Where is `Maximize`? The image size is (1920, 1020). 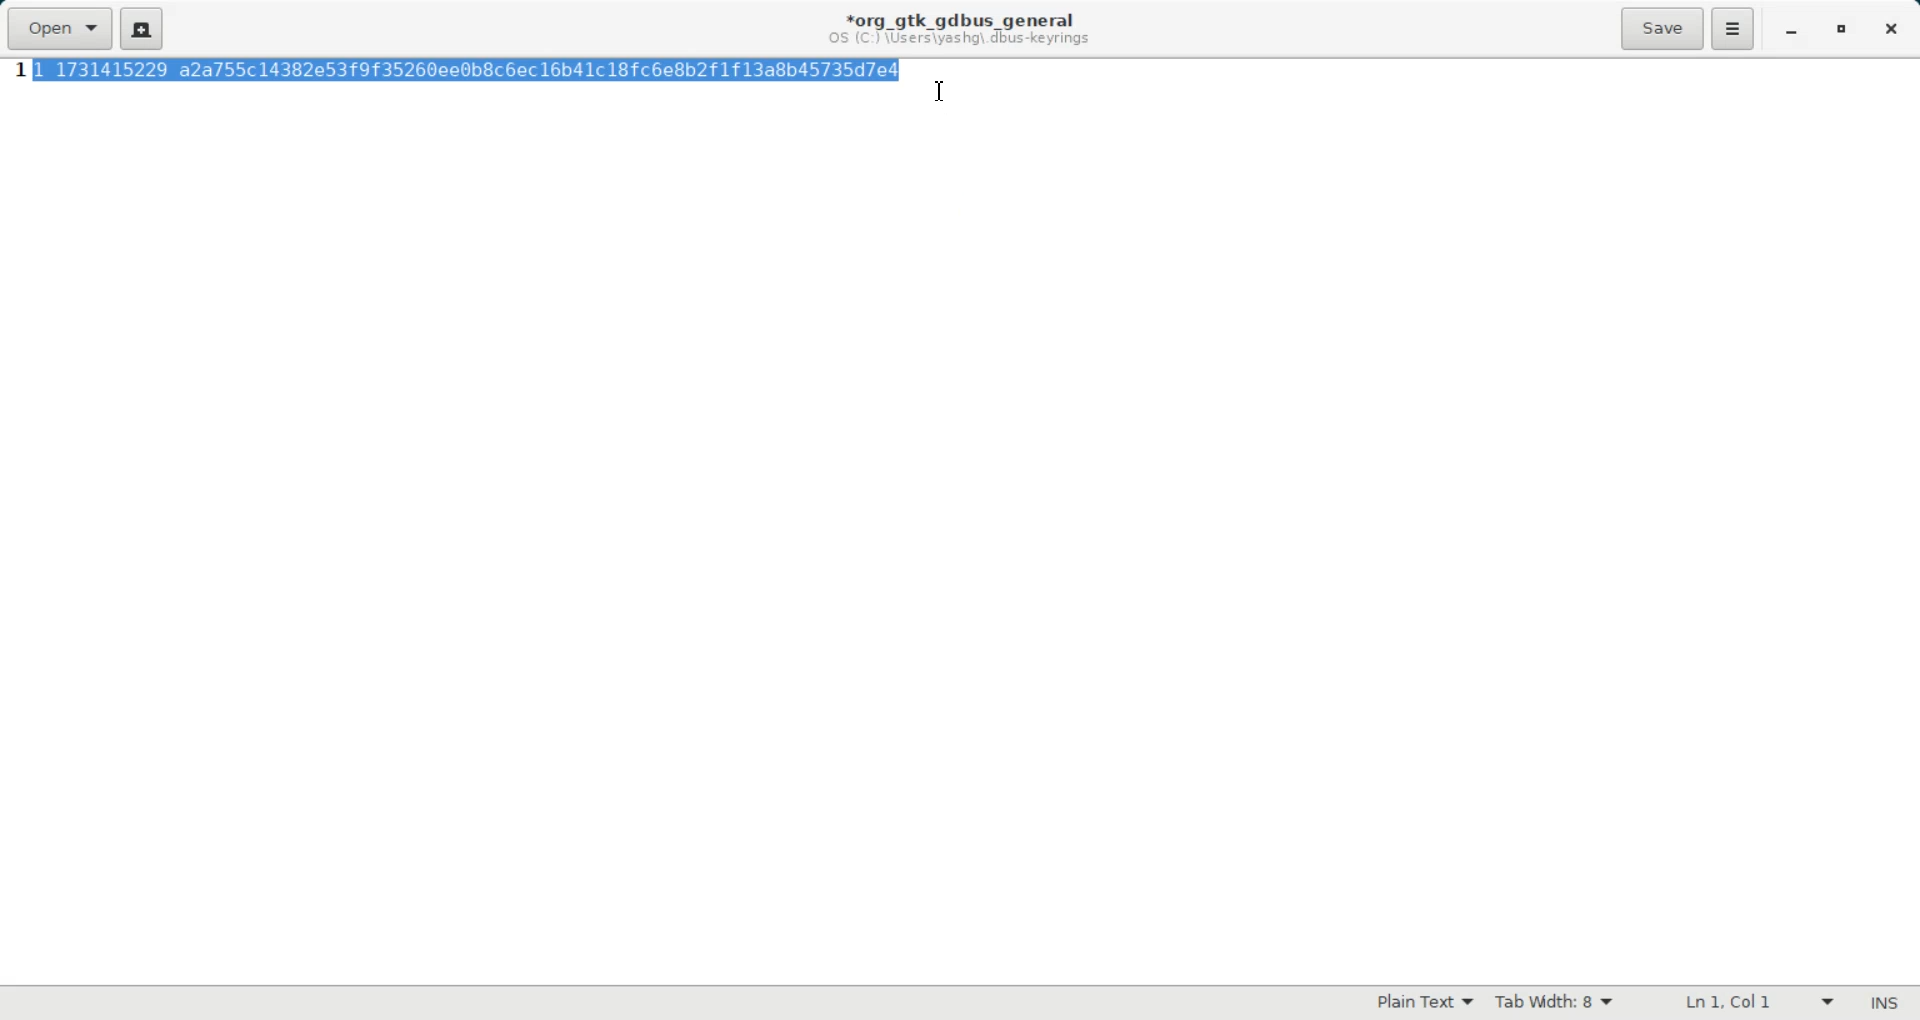
Maximize is located at coordinates (1844, 31).